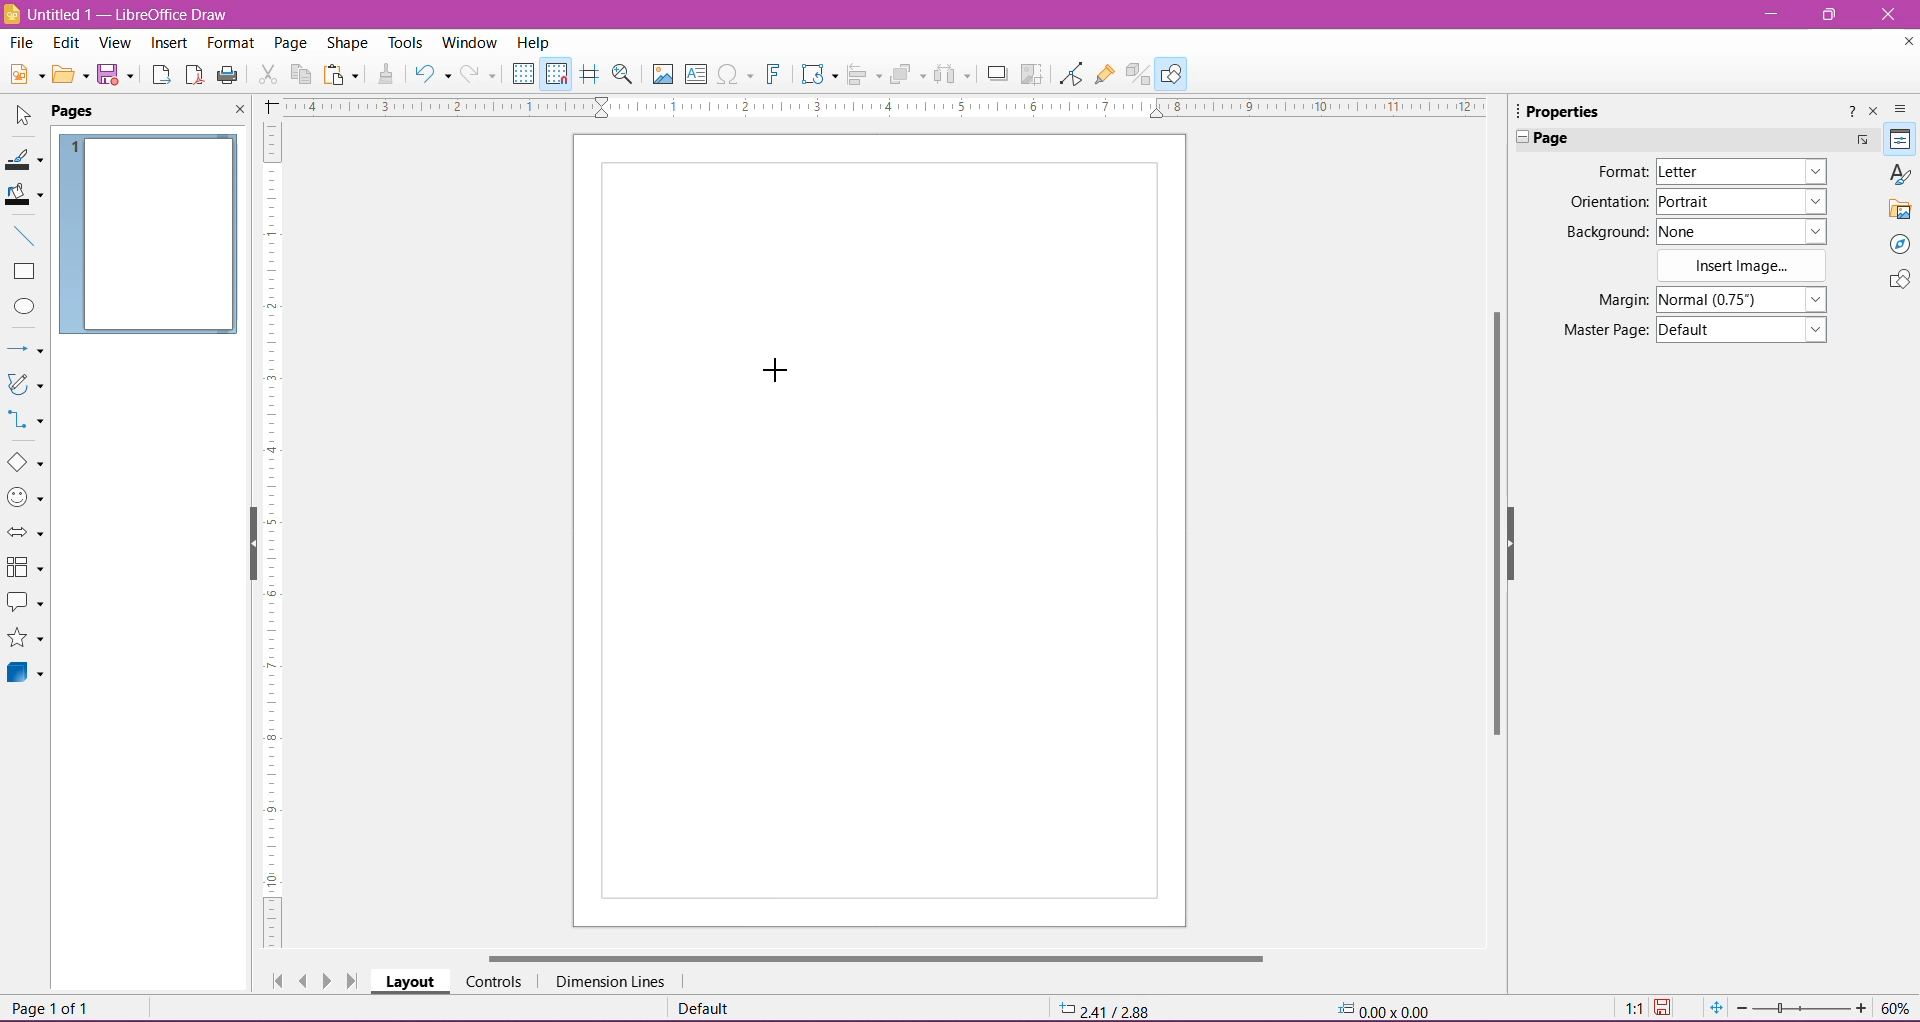 Image resolution: width=1920 pixels, height=1022 pixels. What do you see at coordinates (951, 74) in the screenshot?
I see `Select atleast three objects to distribute` at bounding box center [951, 74].